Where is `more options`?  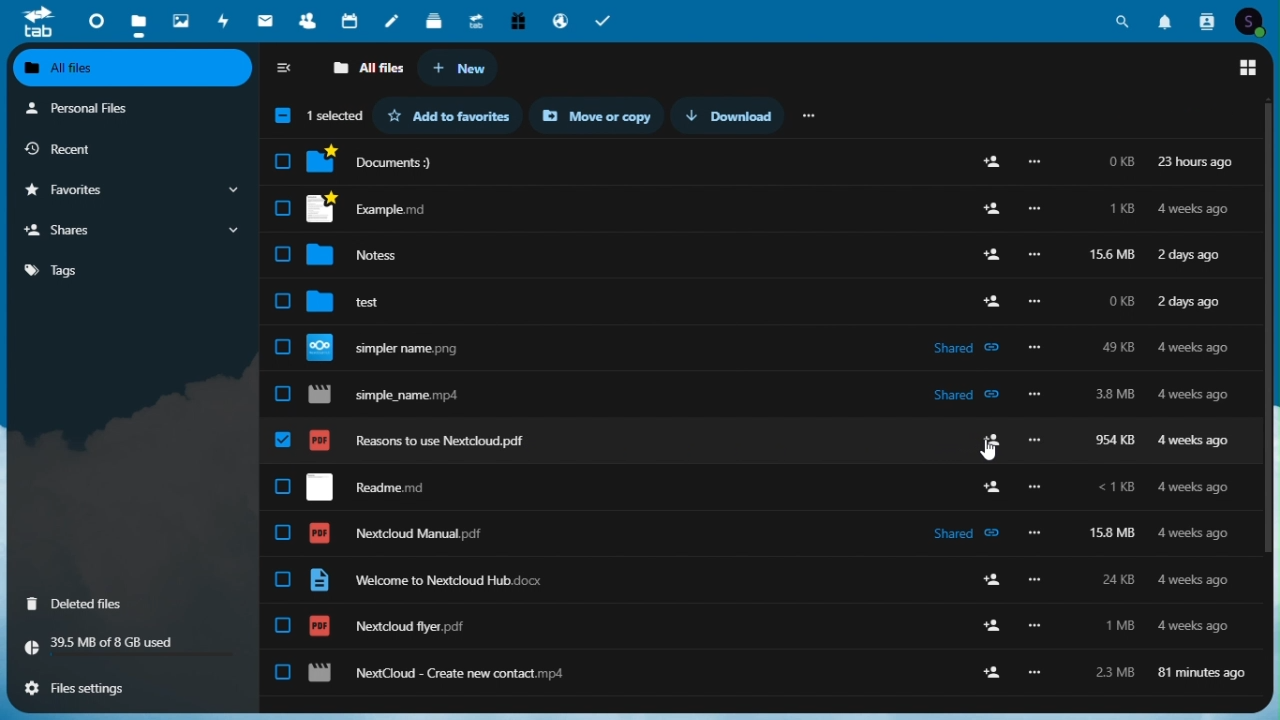
more options is located at coordinates (1036, 162).